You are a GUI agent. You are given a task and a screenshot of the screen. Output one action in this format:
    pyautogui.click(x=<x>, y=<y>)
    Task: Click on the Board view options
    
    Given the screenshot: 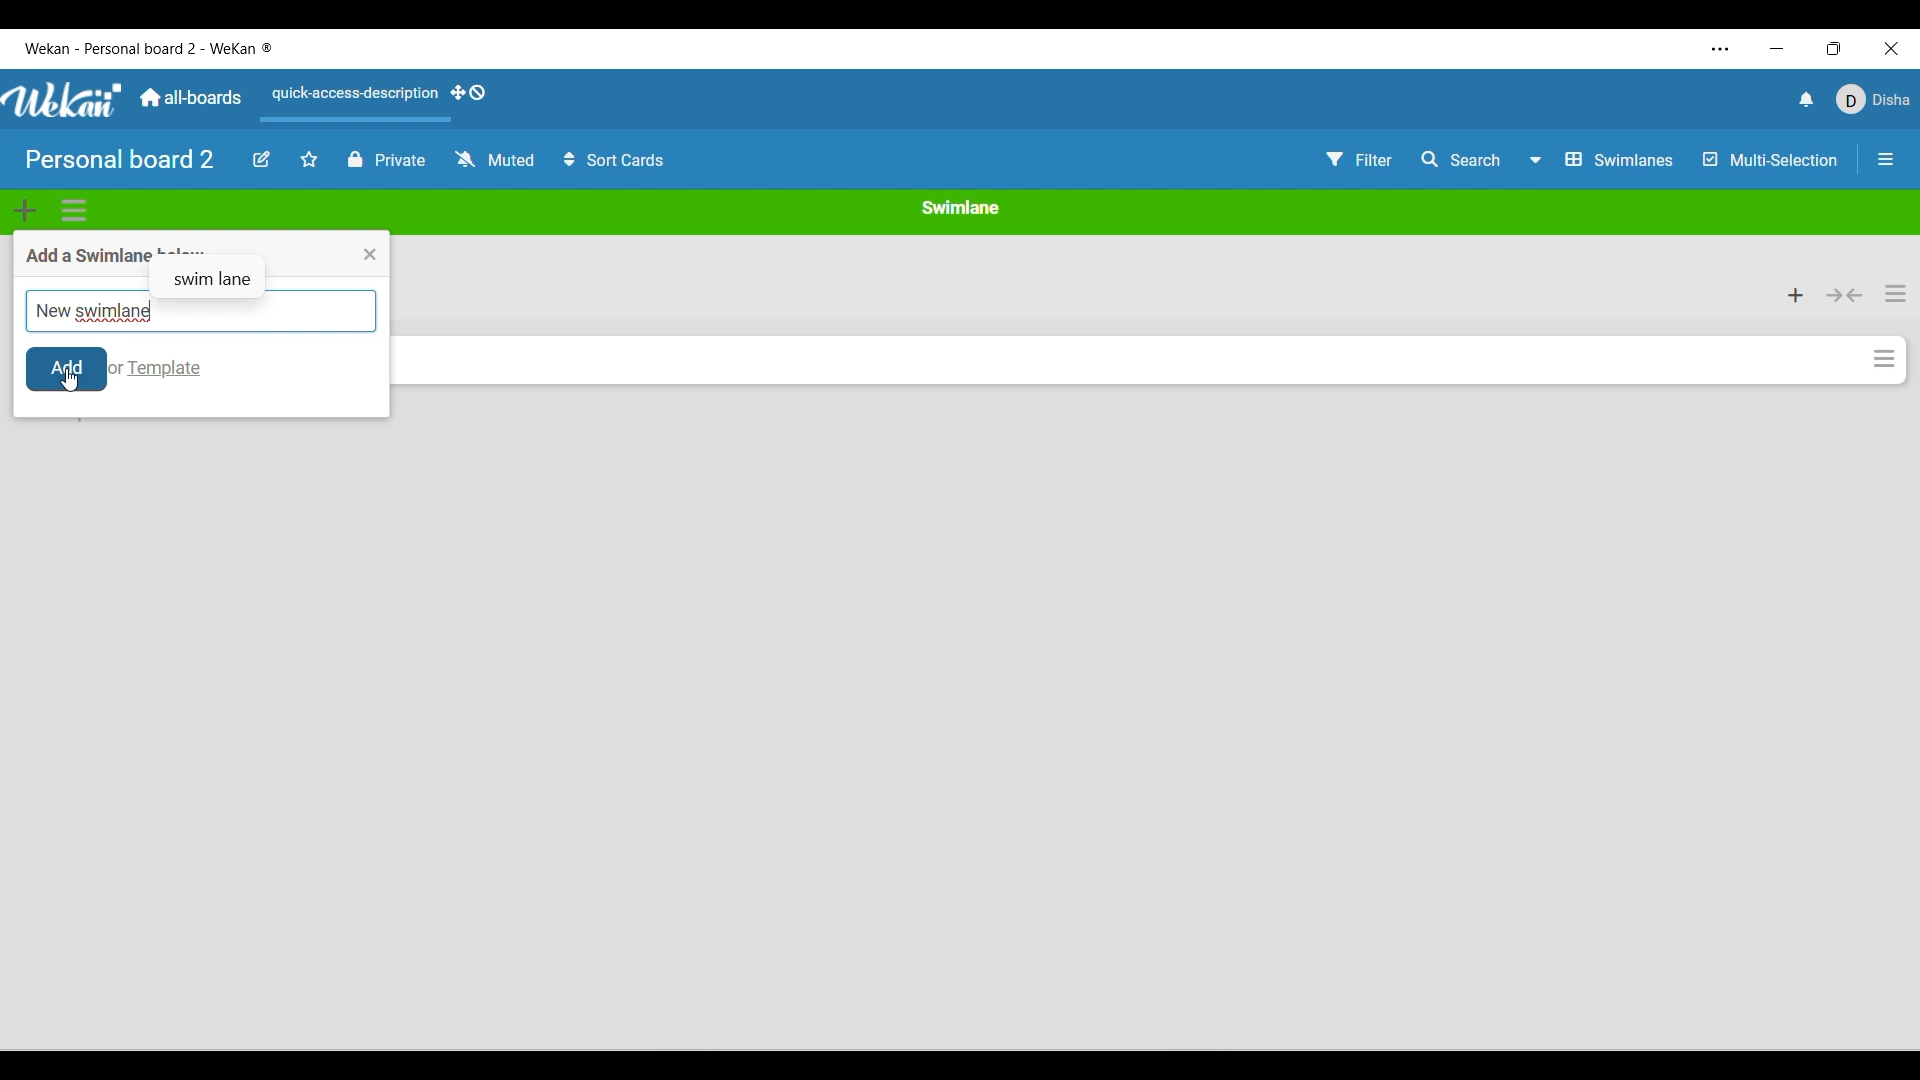 What is the action you would take?
    pyautogui.click(x=1601, y=159)
    